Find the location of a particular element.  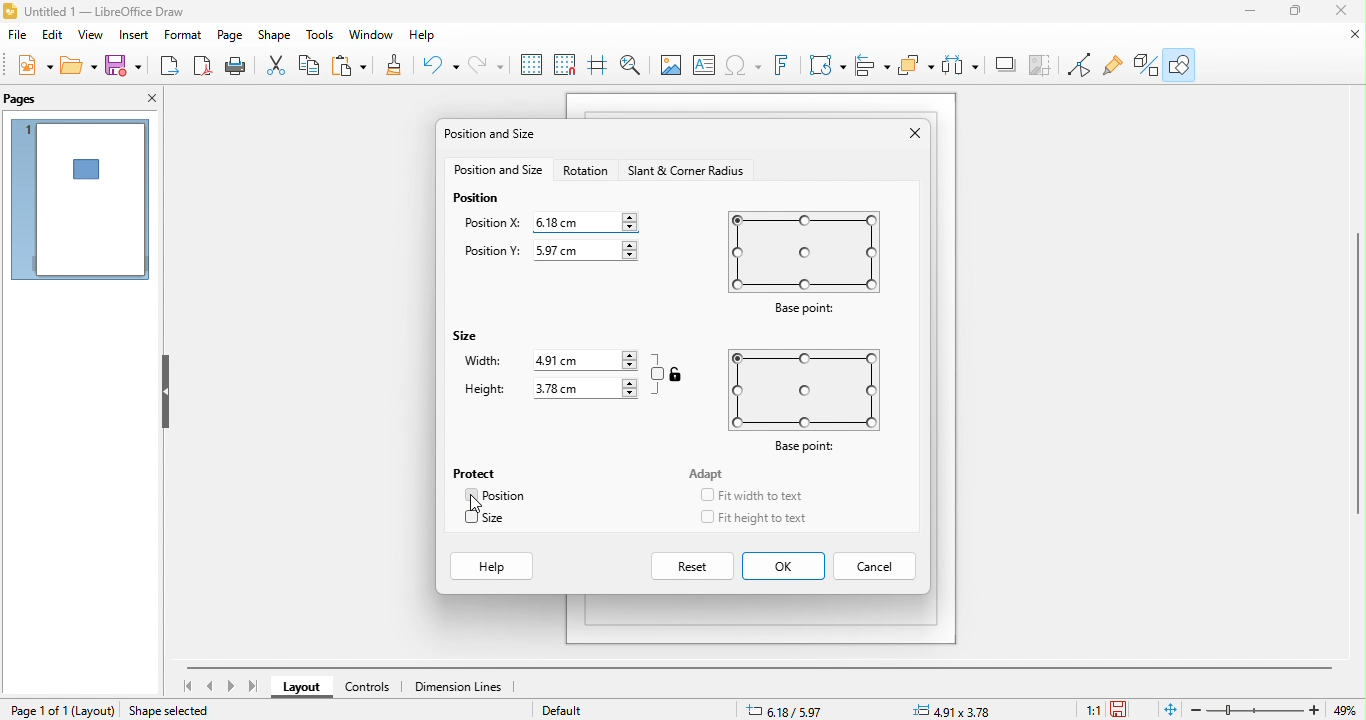

redo is located at coordinates (486, 66).